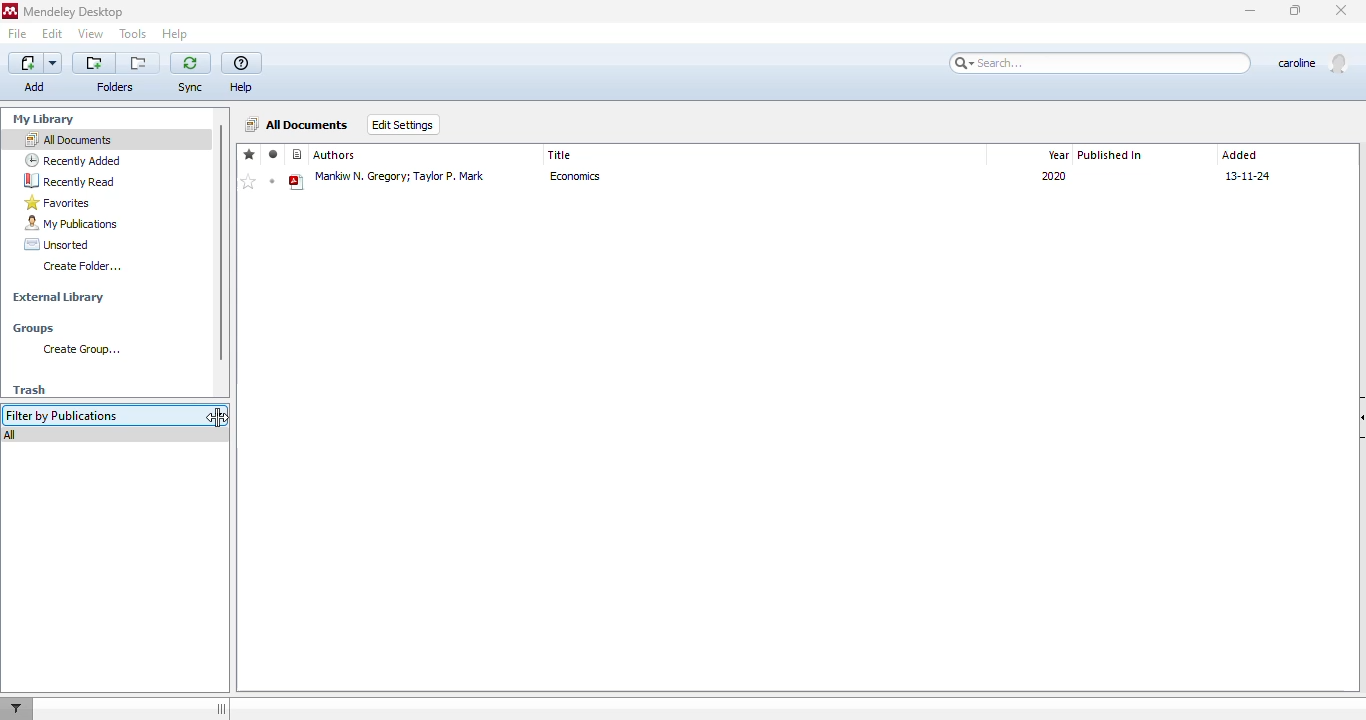  I want to click on search, so click(1096, 63).